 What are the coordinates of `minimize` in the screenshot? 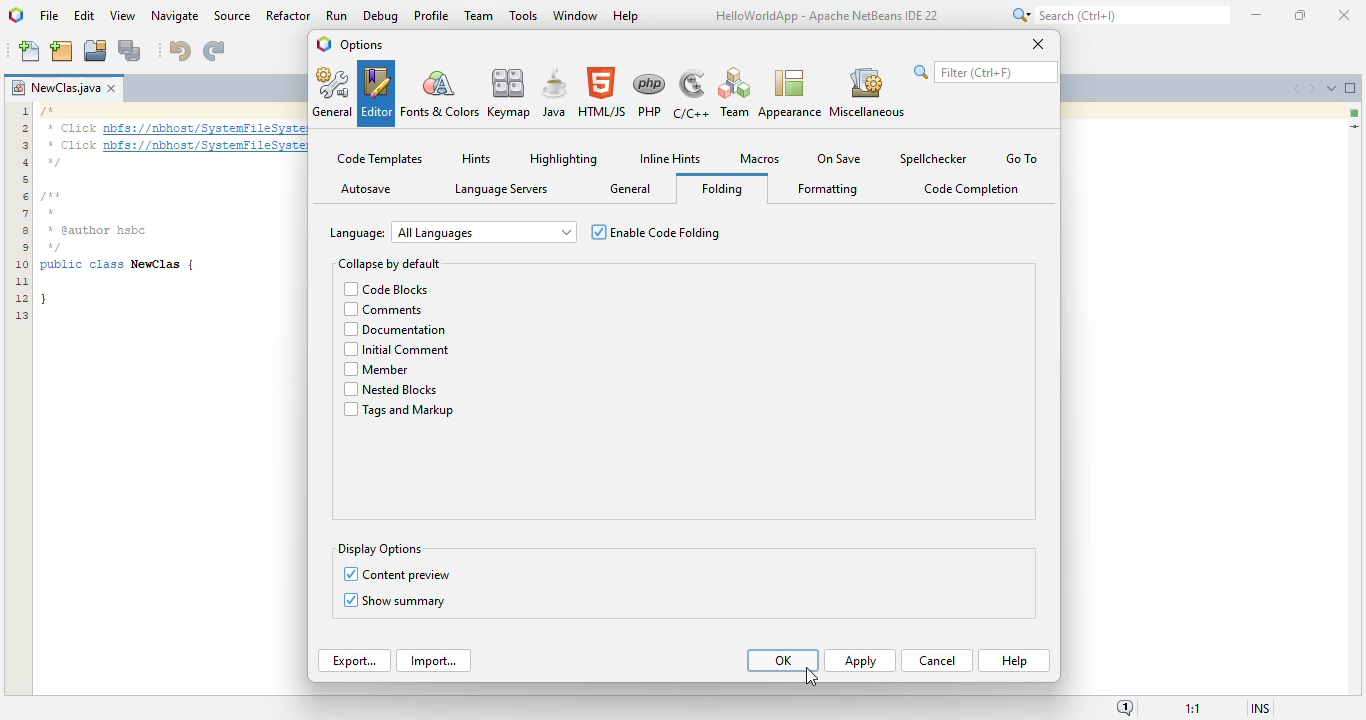 It's located at (1256, 13).